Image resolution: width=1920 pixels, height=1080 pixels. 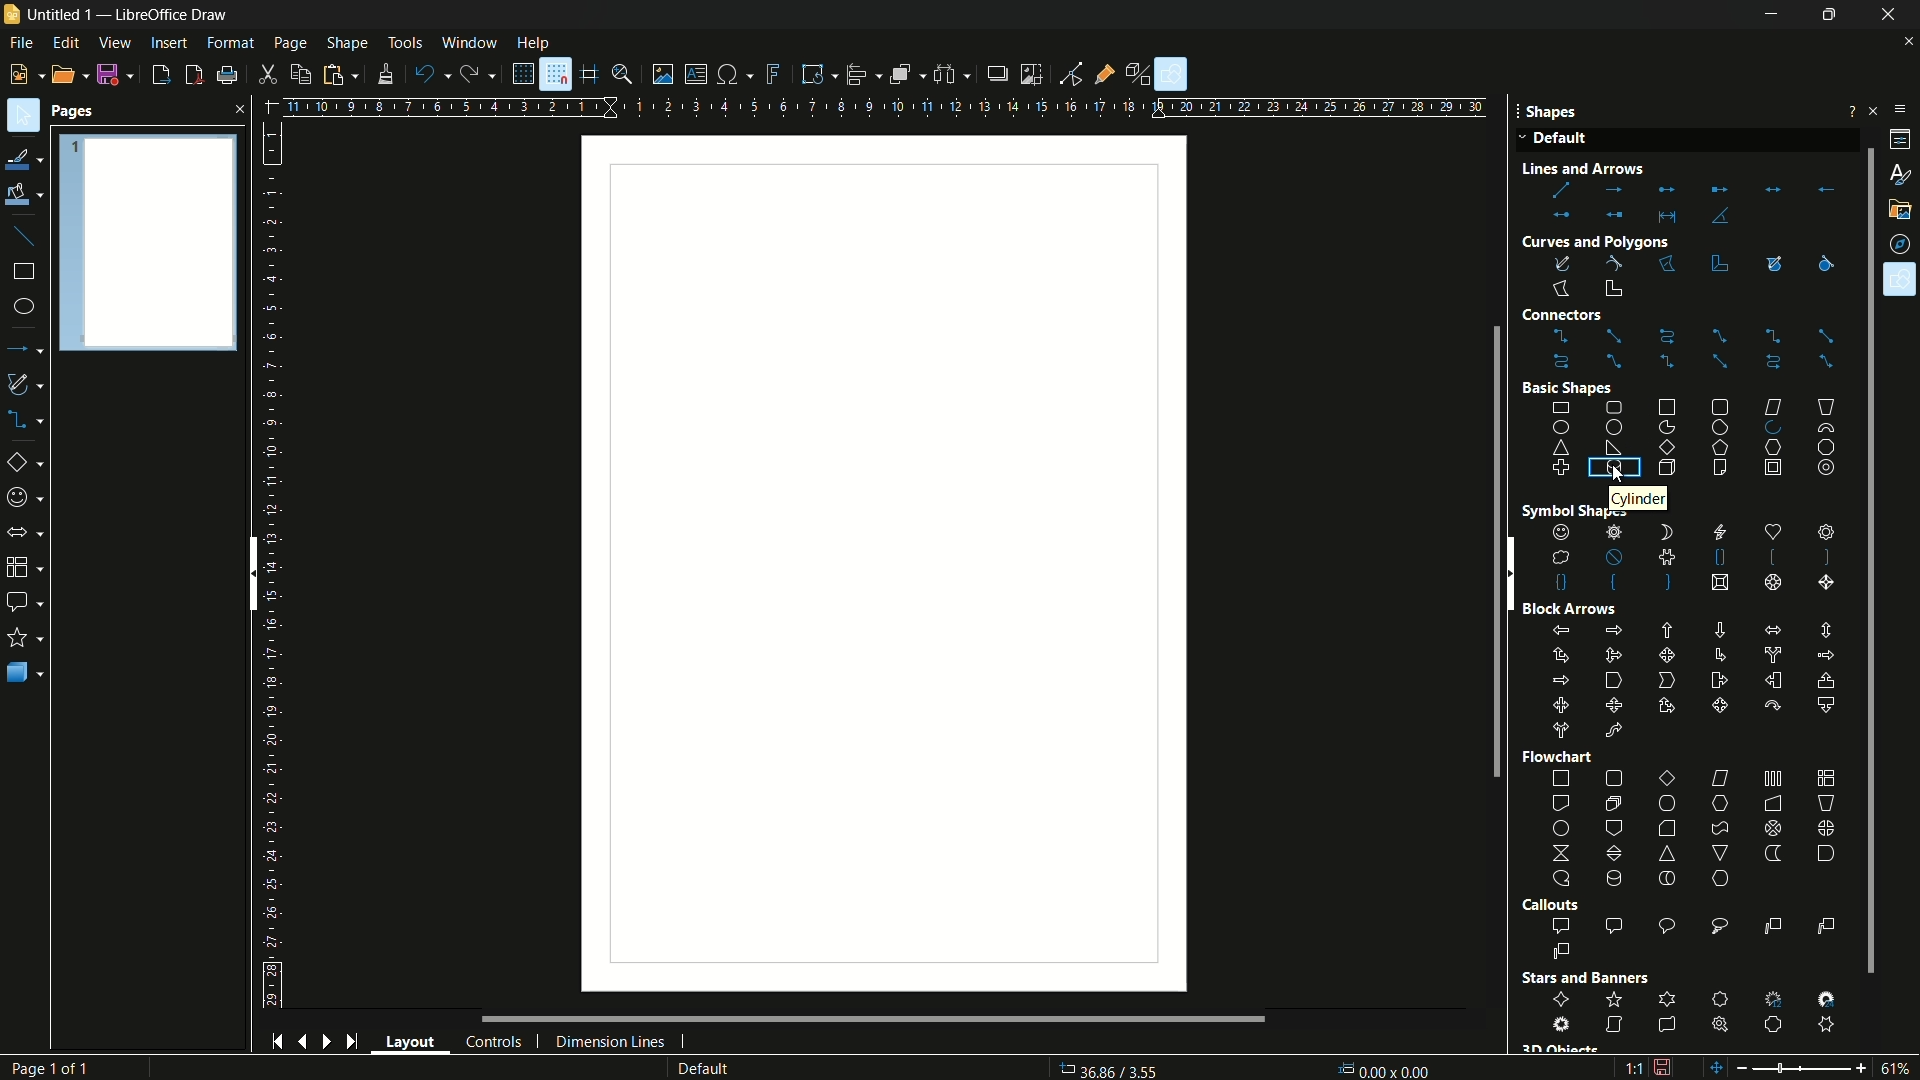 What do you see at coordinates (836, 1019) in the screenshot?
I see `scroll bar` at bounding box center [836, 1019].